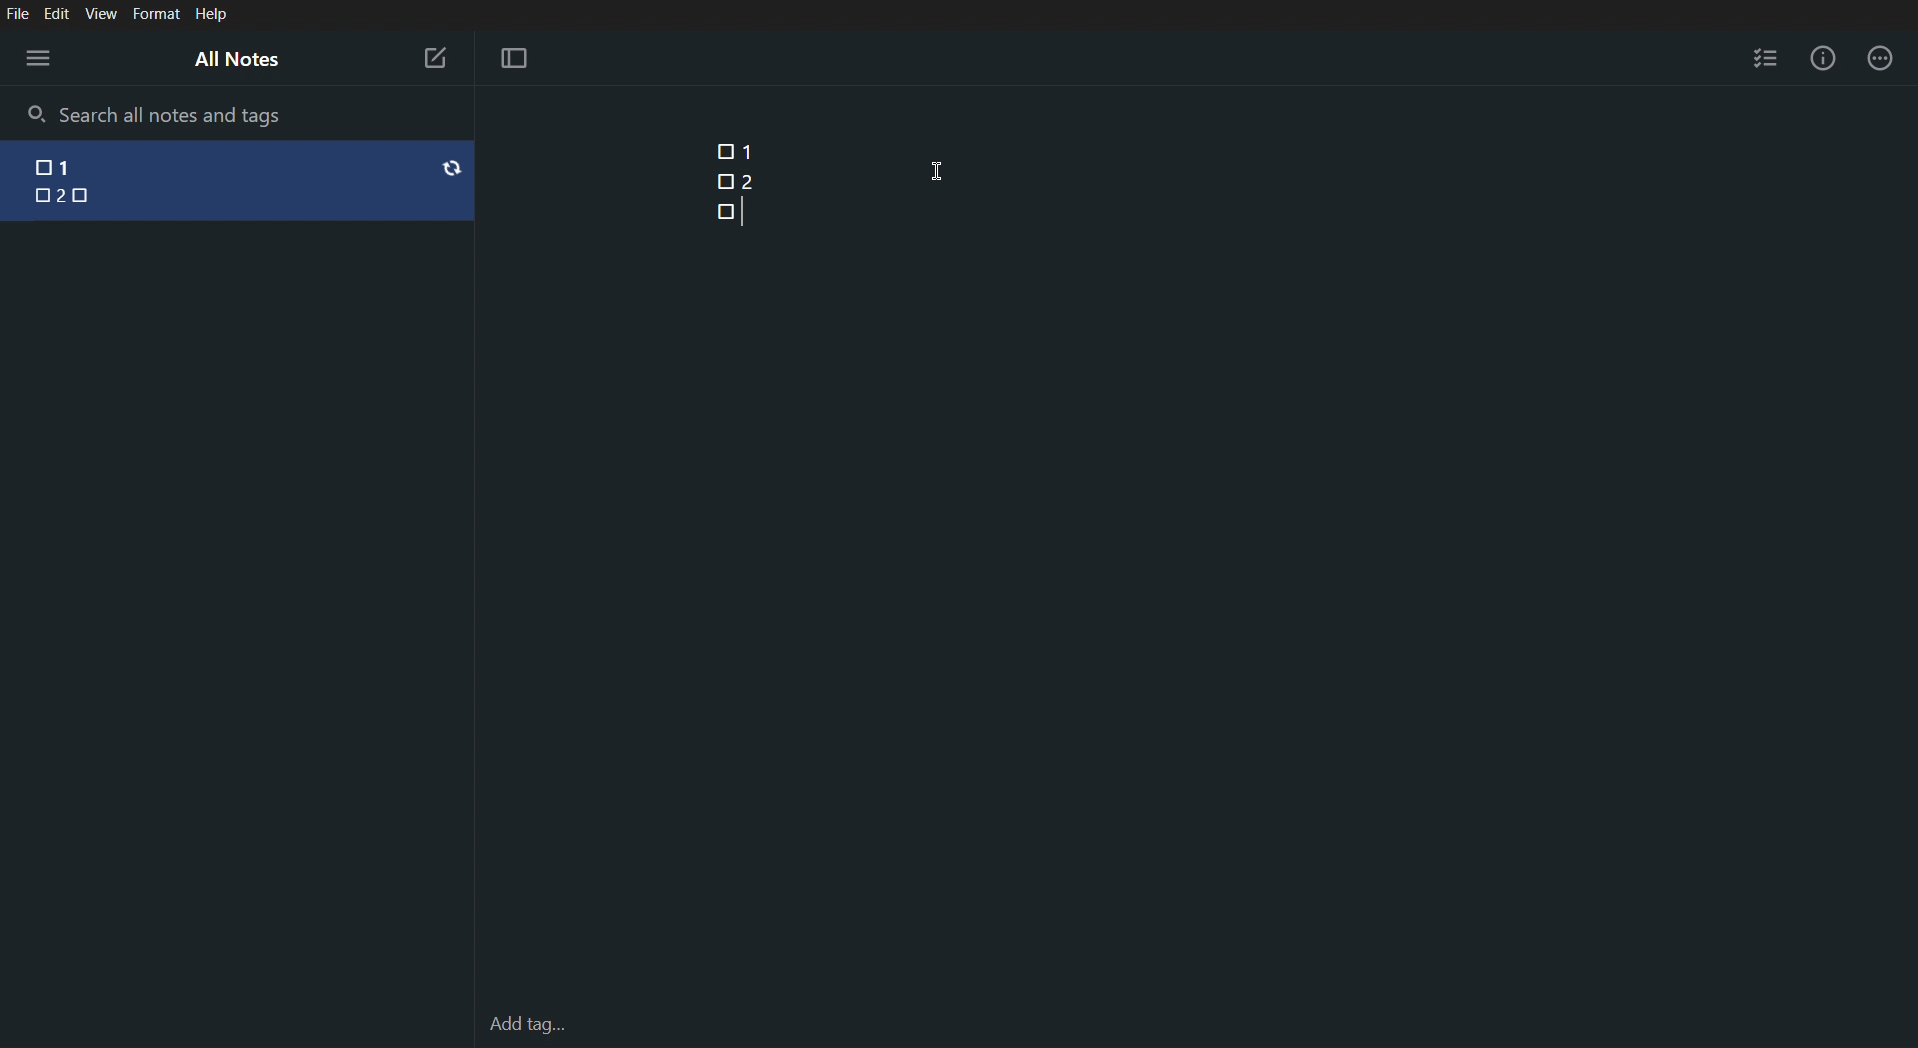 Image resolution: width=1918 pixels, height=1048 pixels. I want to click on Search all notes and tags, so click(178, 114).